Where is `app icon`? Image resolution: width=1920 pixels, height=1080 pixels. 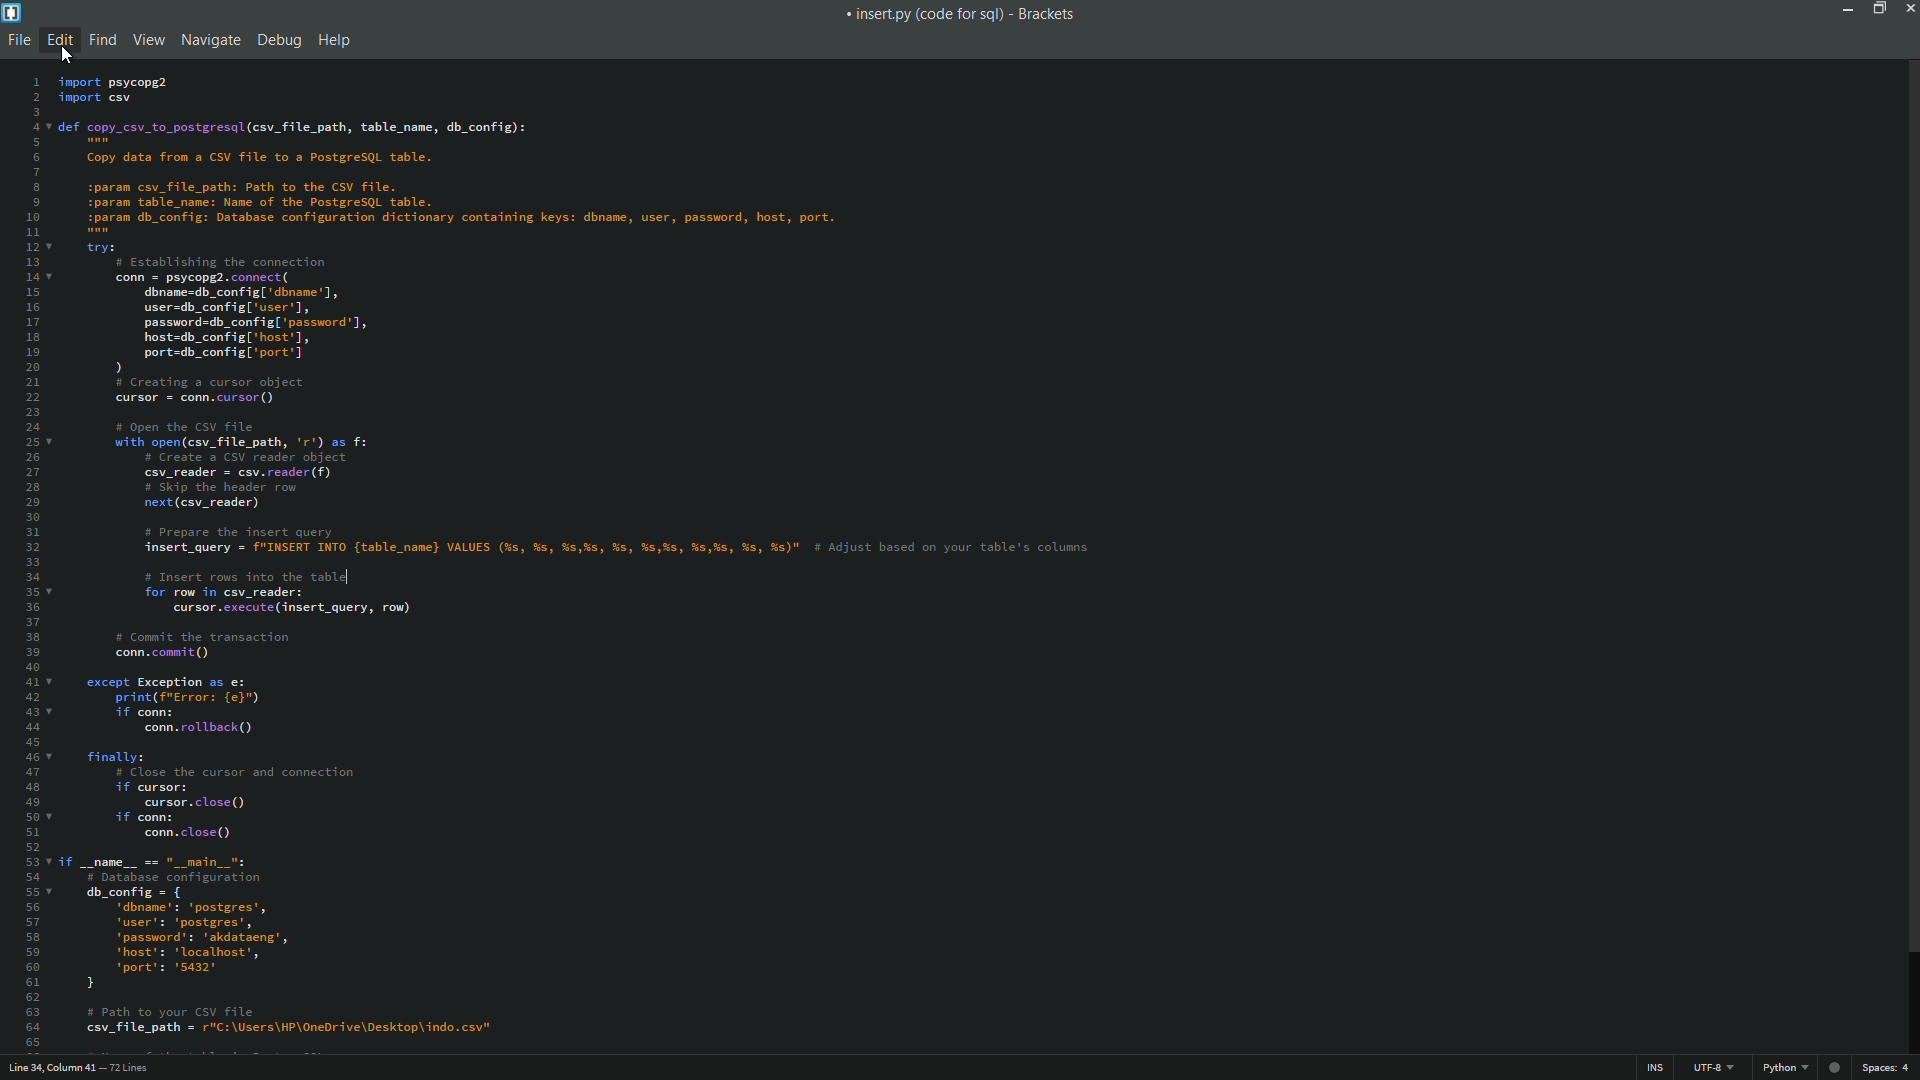 app icon is located at coordinates (12, 13).